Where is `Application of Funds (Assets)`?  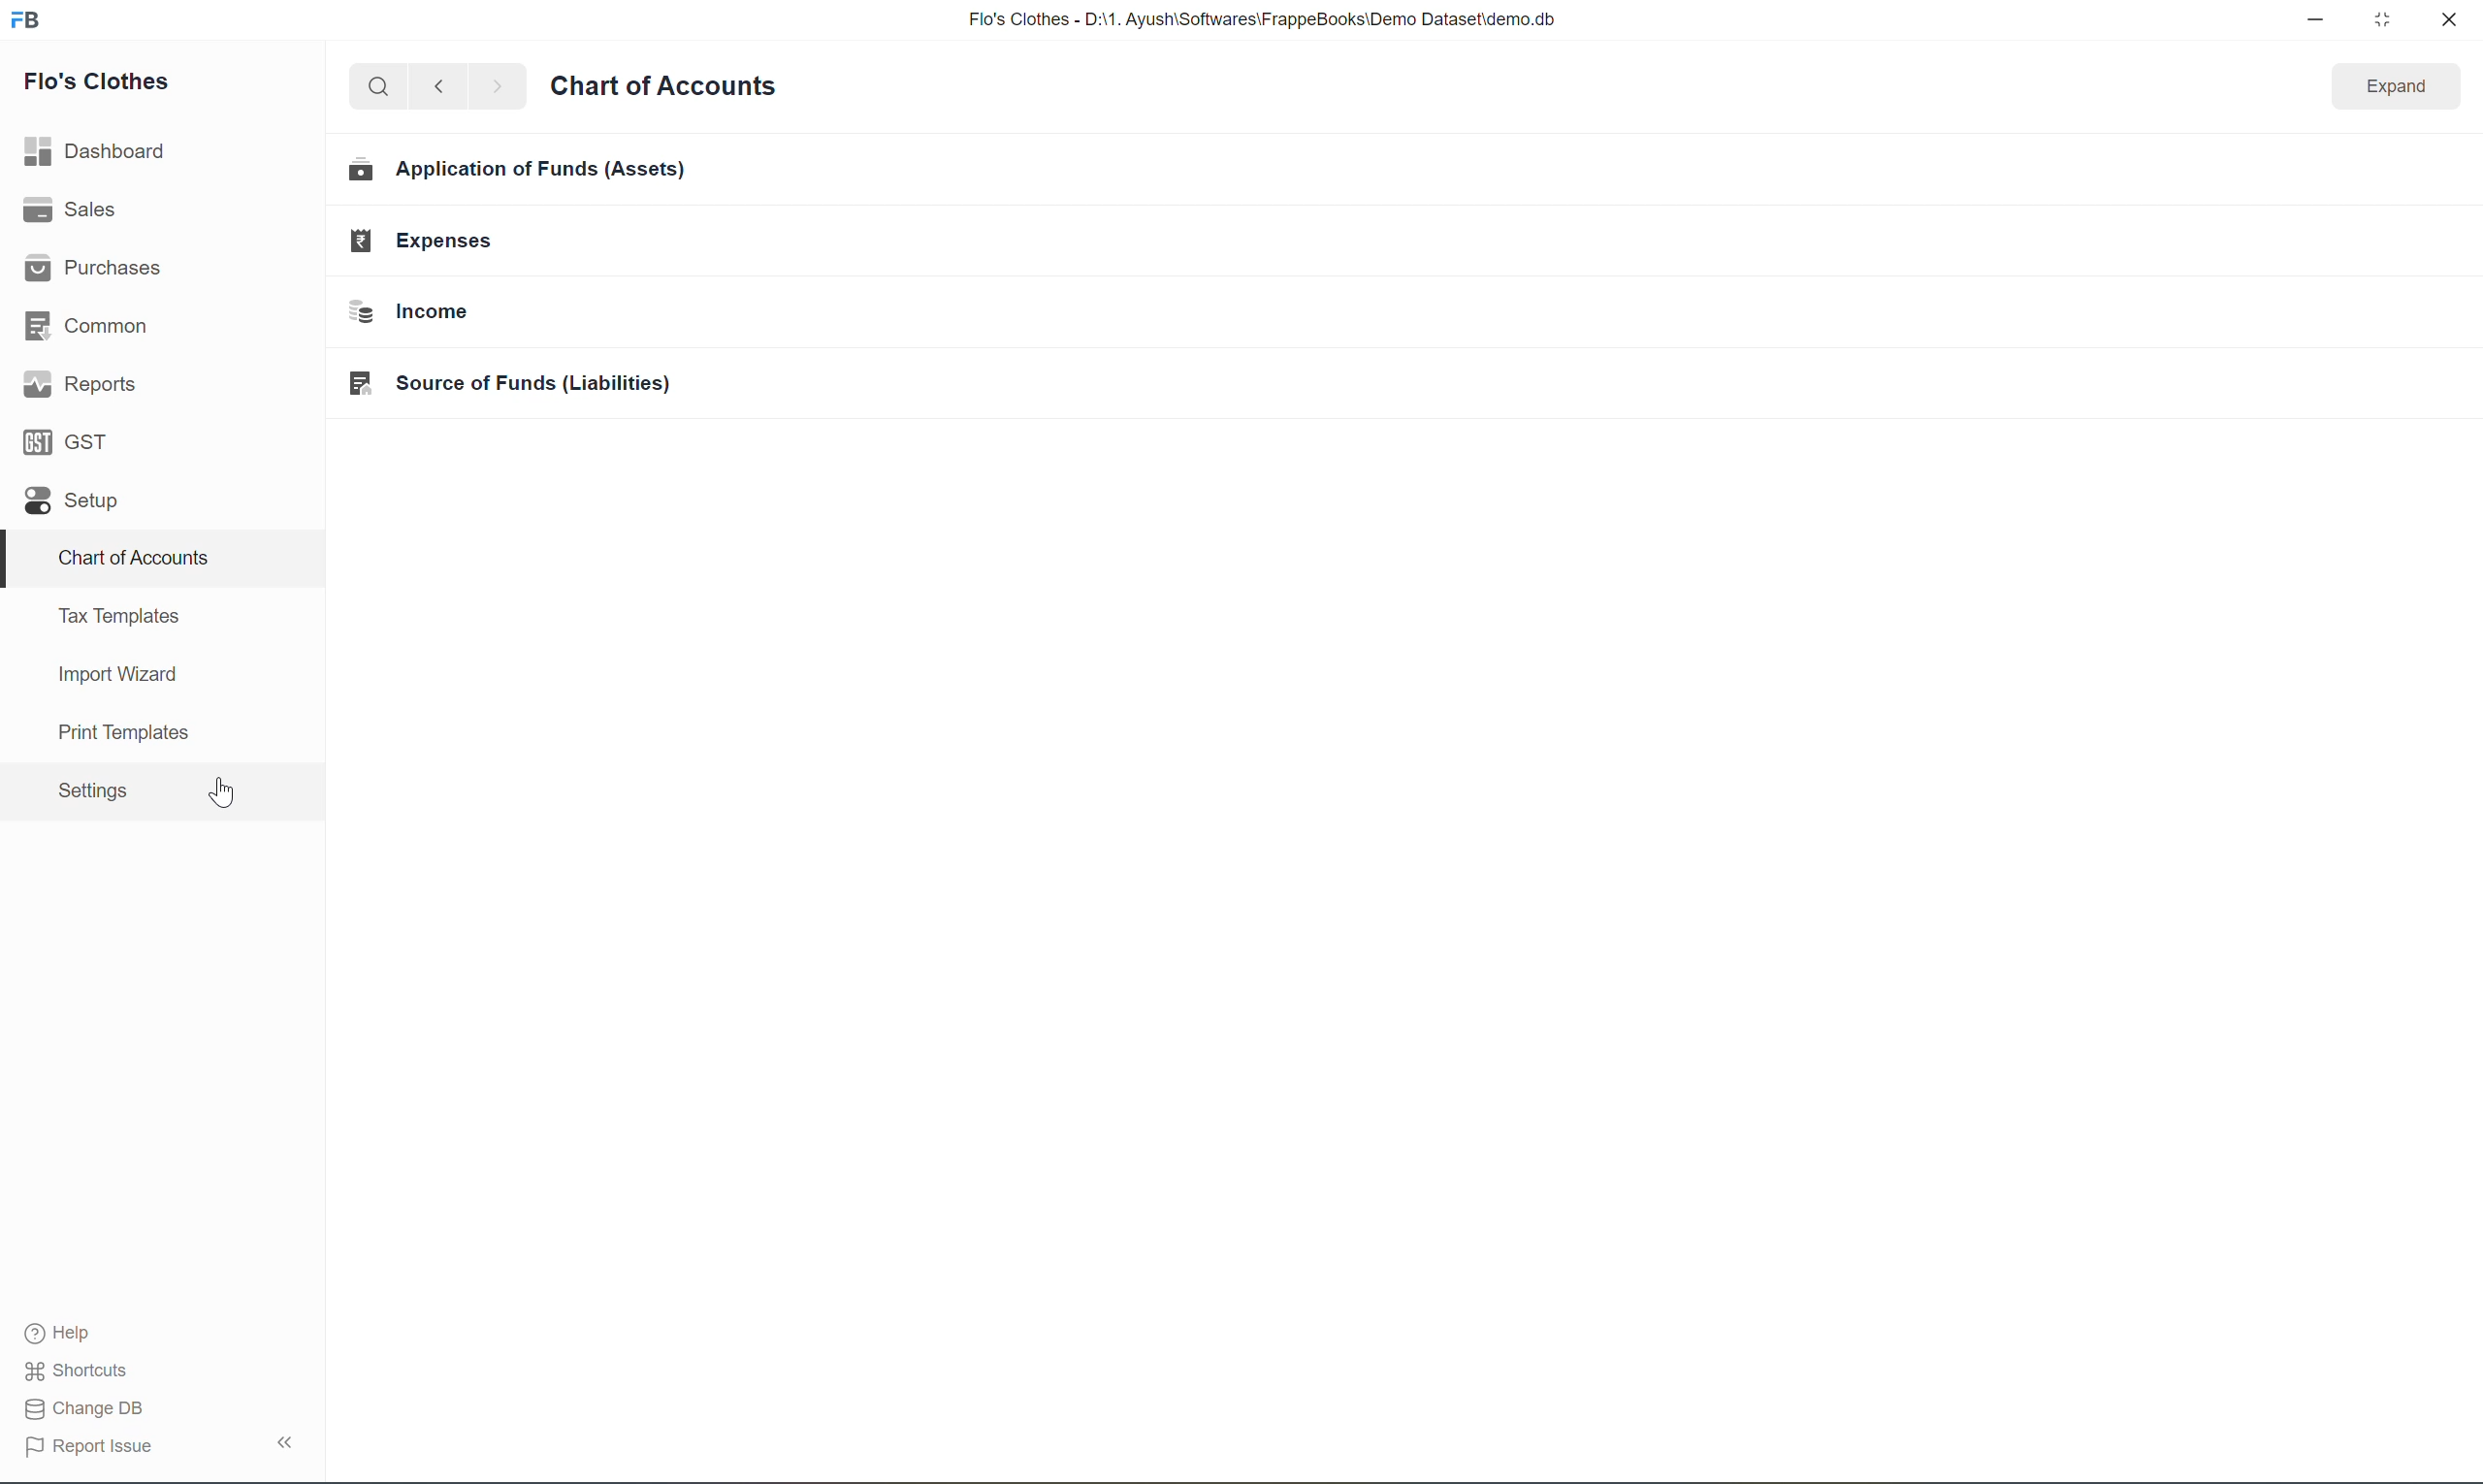
Application of Funds (Assets) is located at coordinates (530, 172).